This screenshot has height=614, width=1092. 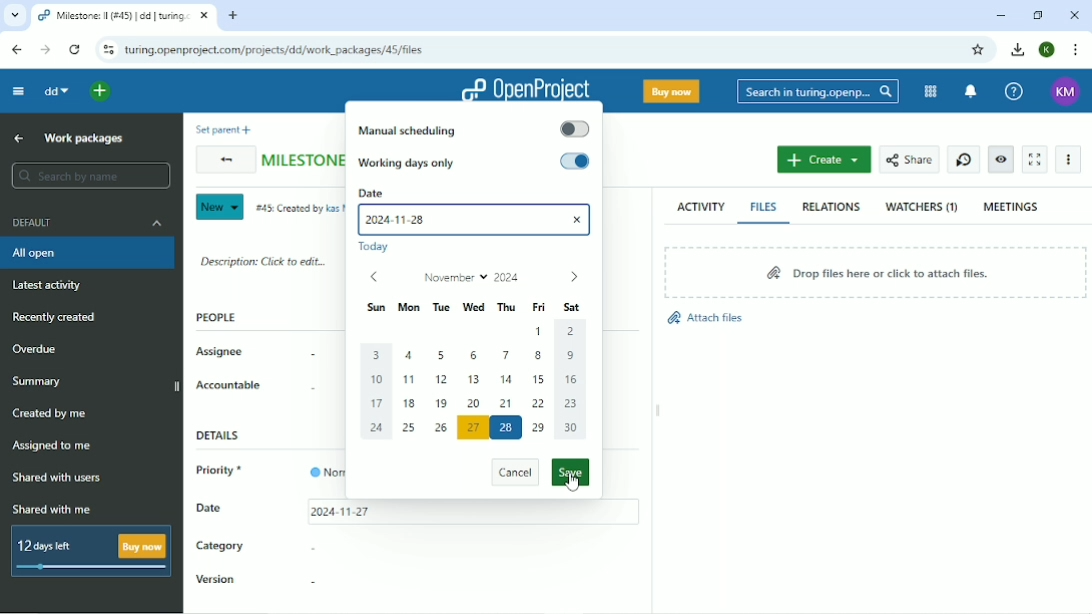 What do you see at coordinates (210, 507) in the screenshot?
I see `Date` at bounding box center [210, 507].